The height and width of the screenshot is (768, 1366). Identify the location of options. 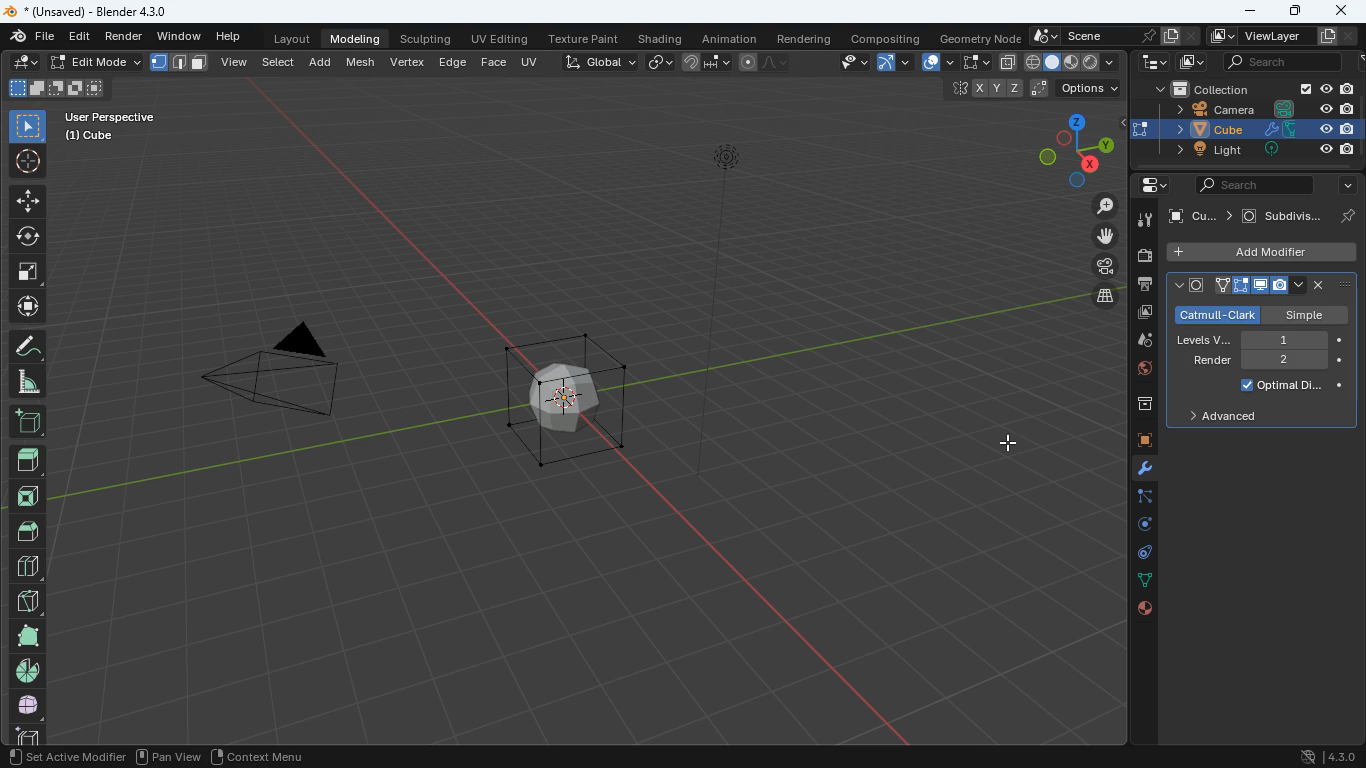
(1259, 313).